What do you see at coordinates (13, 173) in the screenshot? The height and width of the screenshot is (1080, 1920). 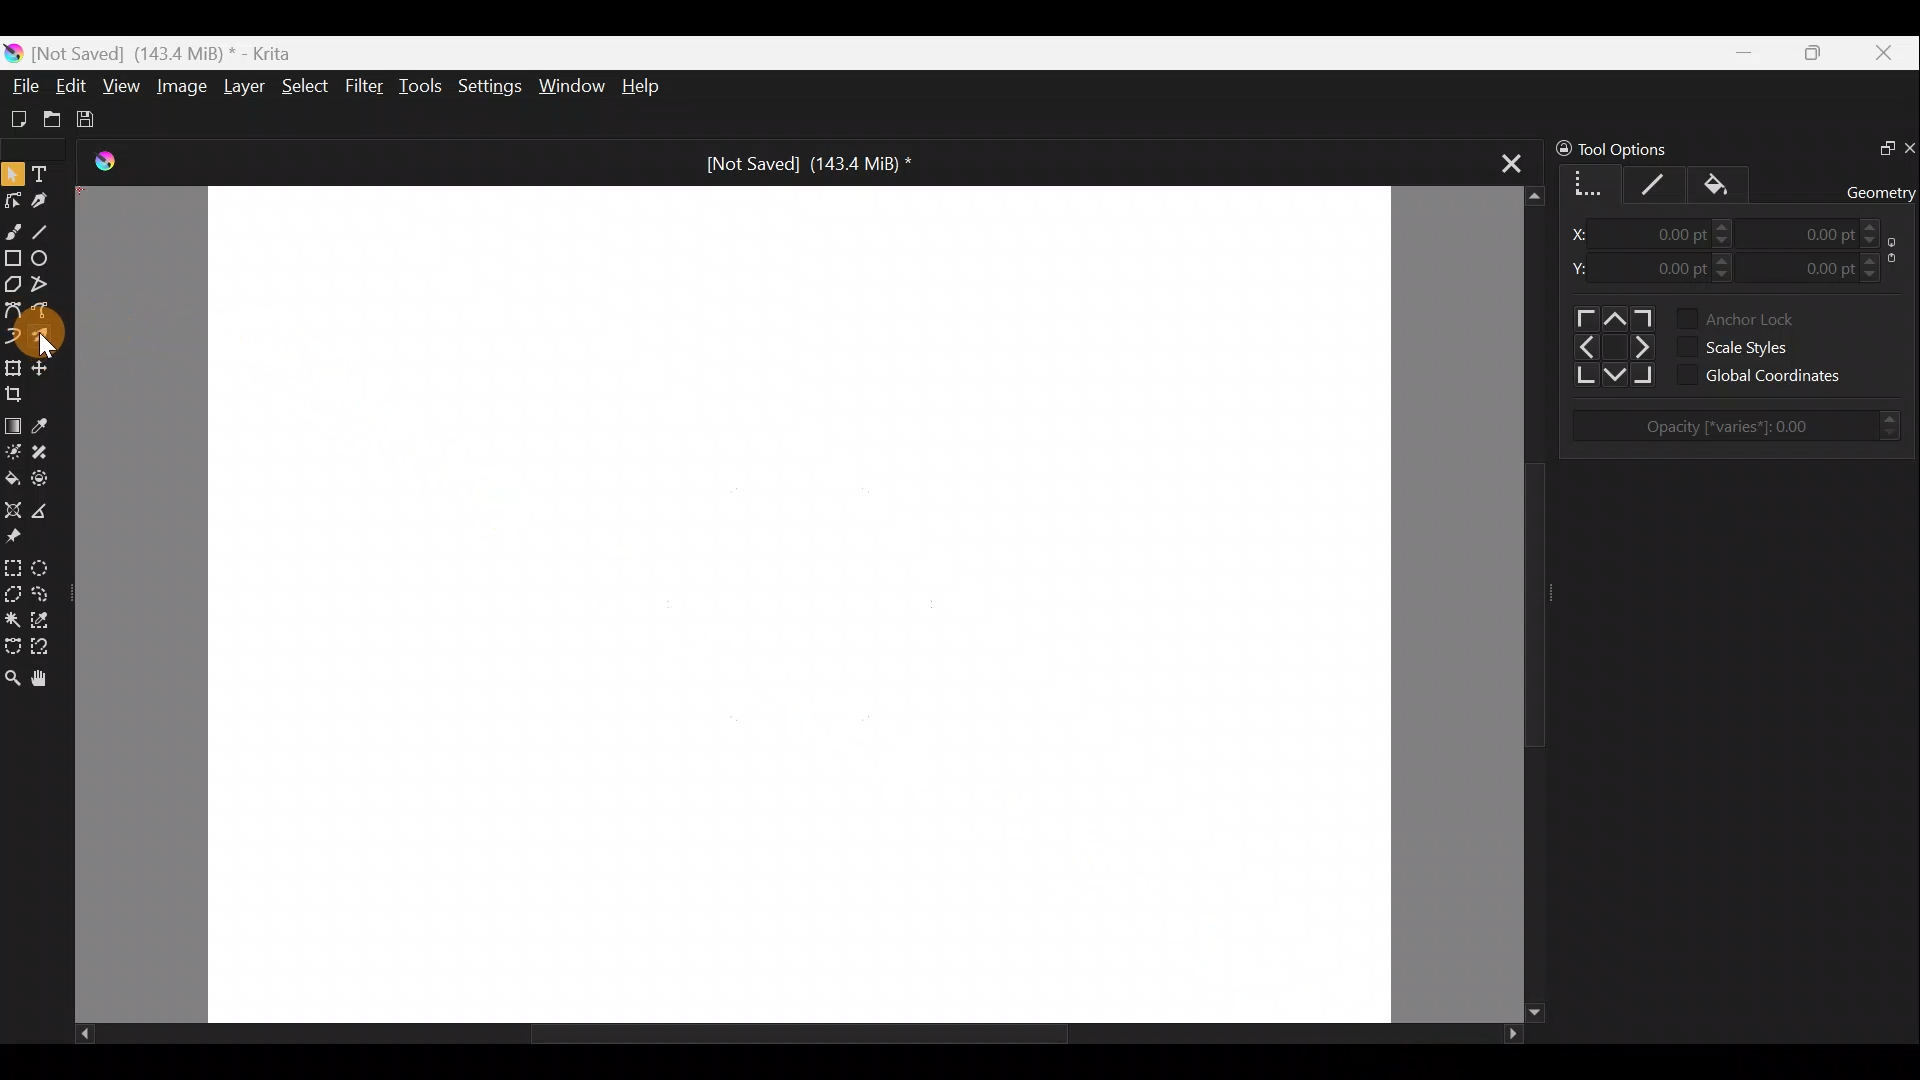 I see `Select shapes tool` at bounding box center [13, 173].